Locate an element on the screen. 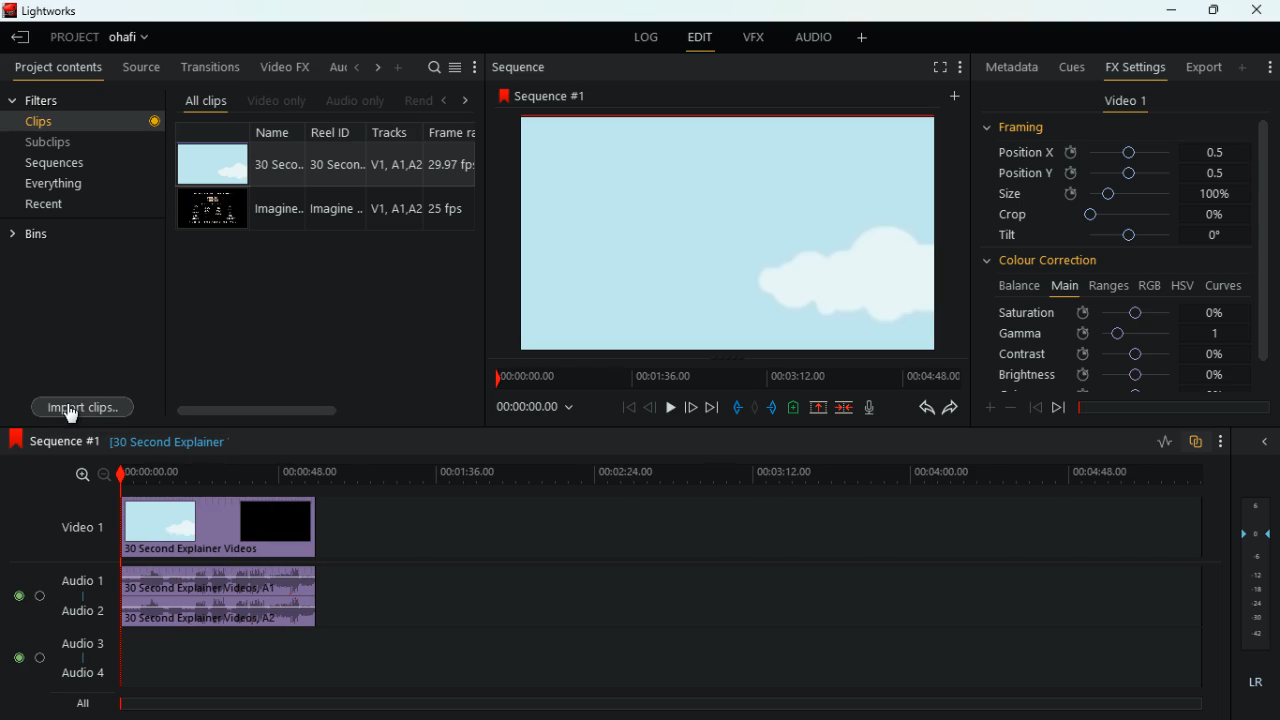 The image size is (1280, 720). scroll is located at coordinates (323, 410).